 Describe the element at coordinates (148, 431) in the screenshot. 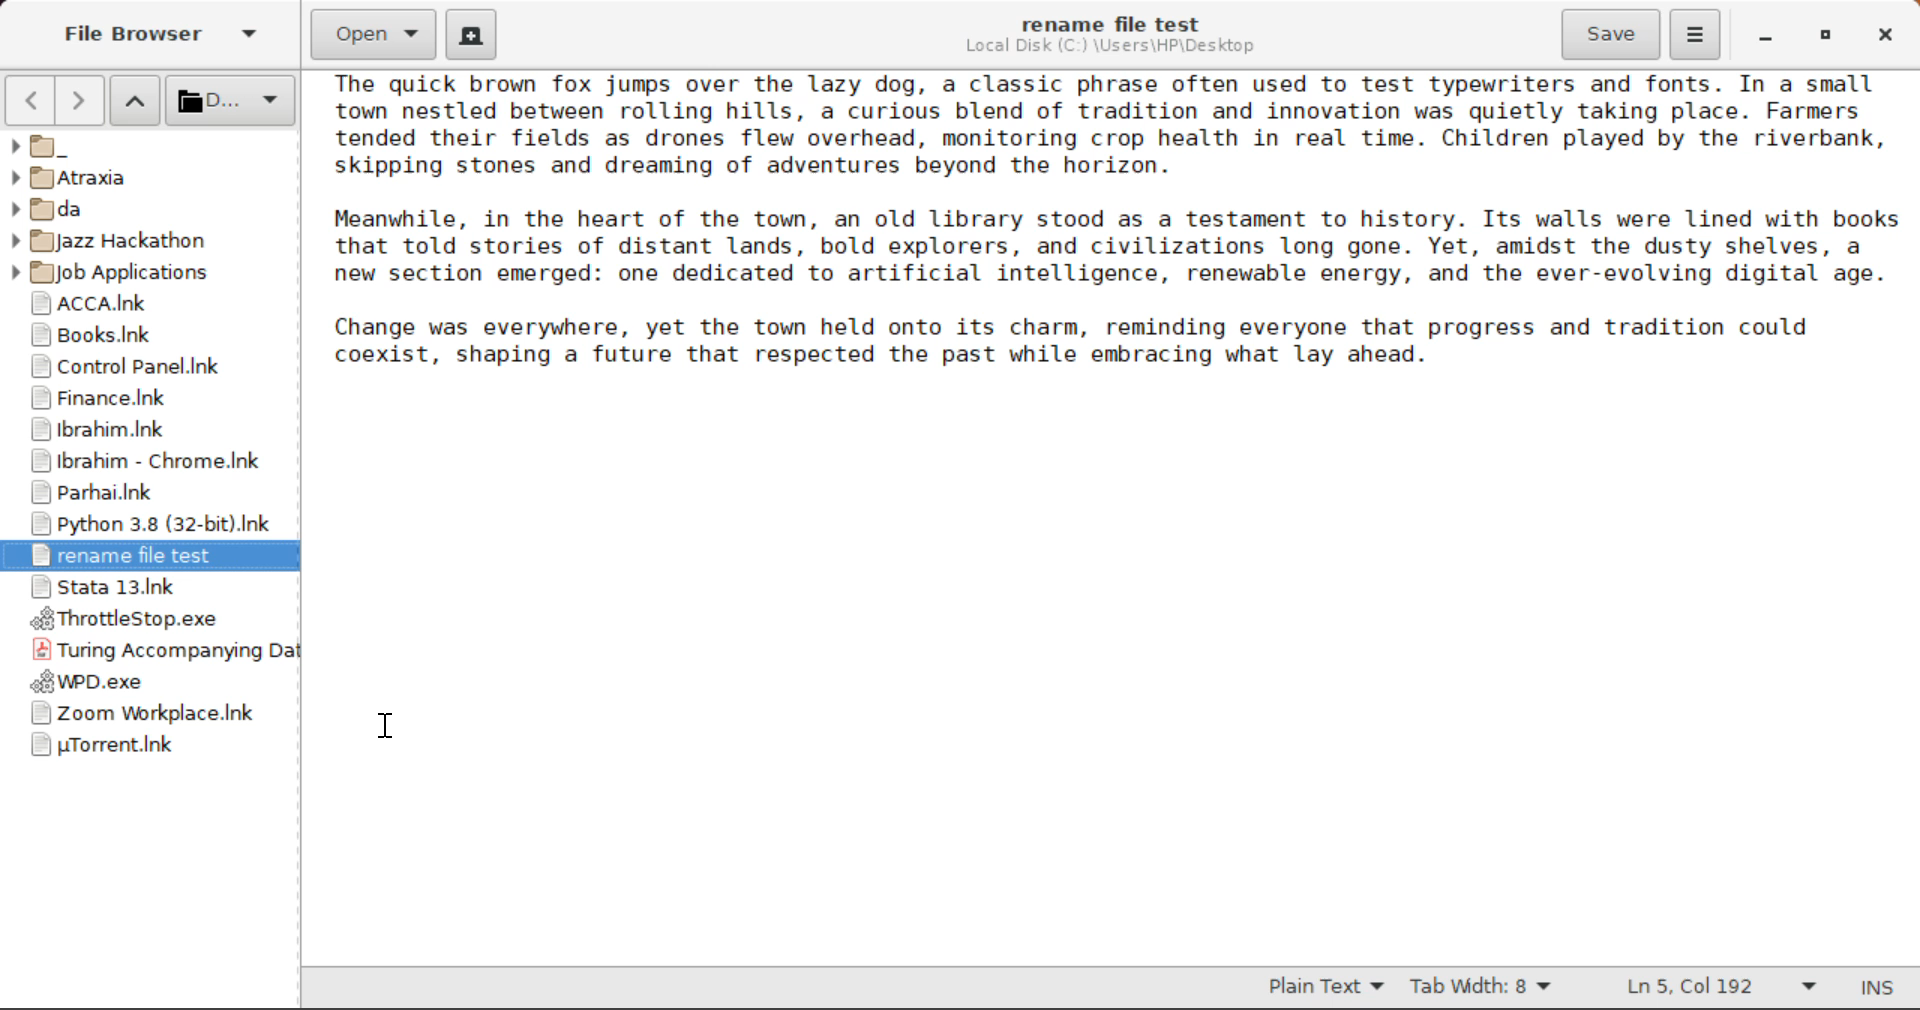

I see `Ibrahim Folder Shortcut Link` at that location.